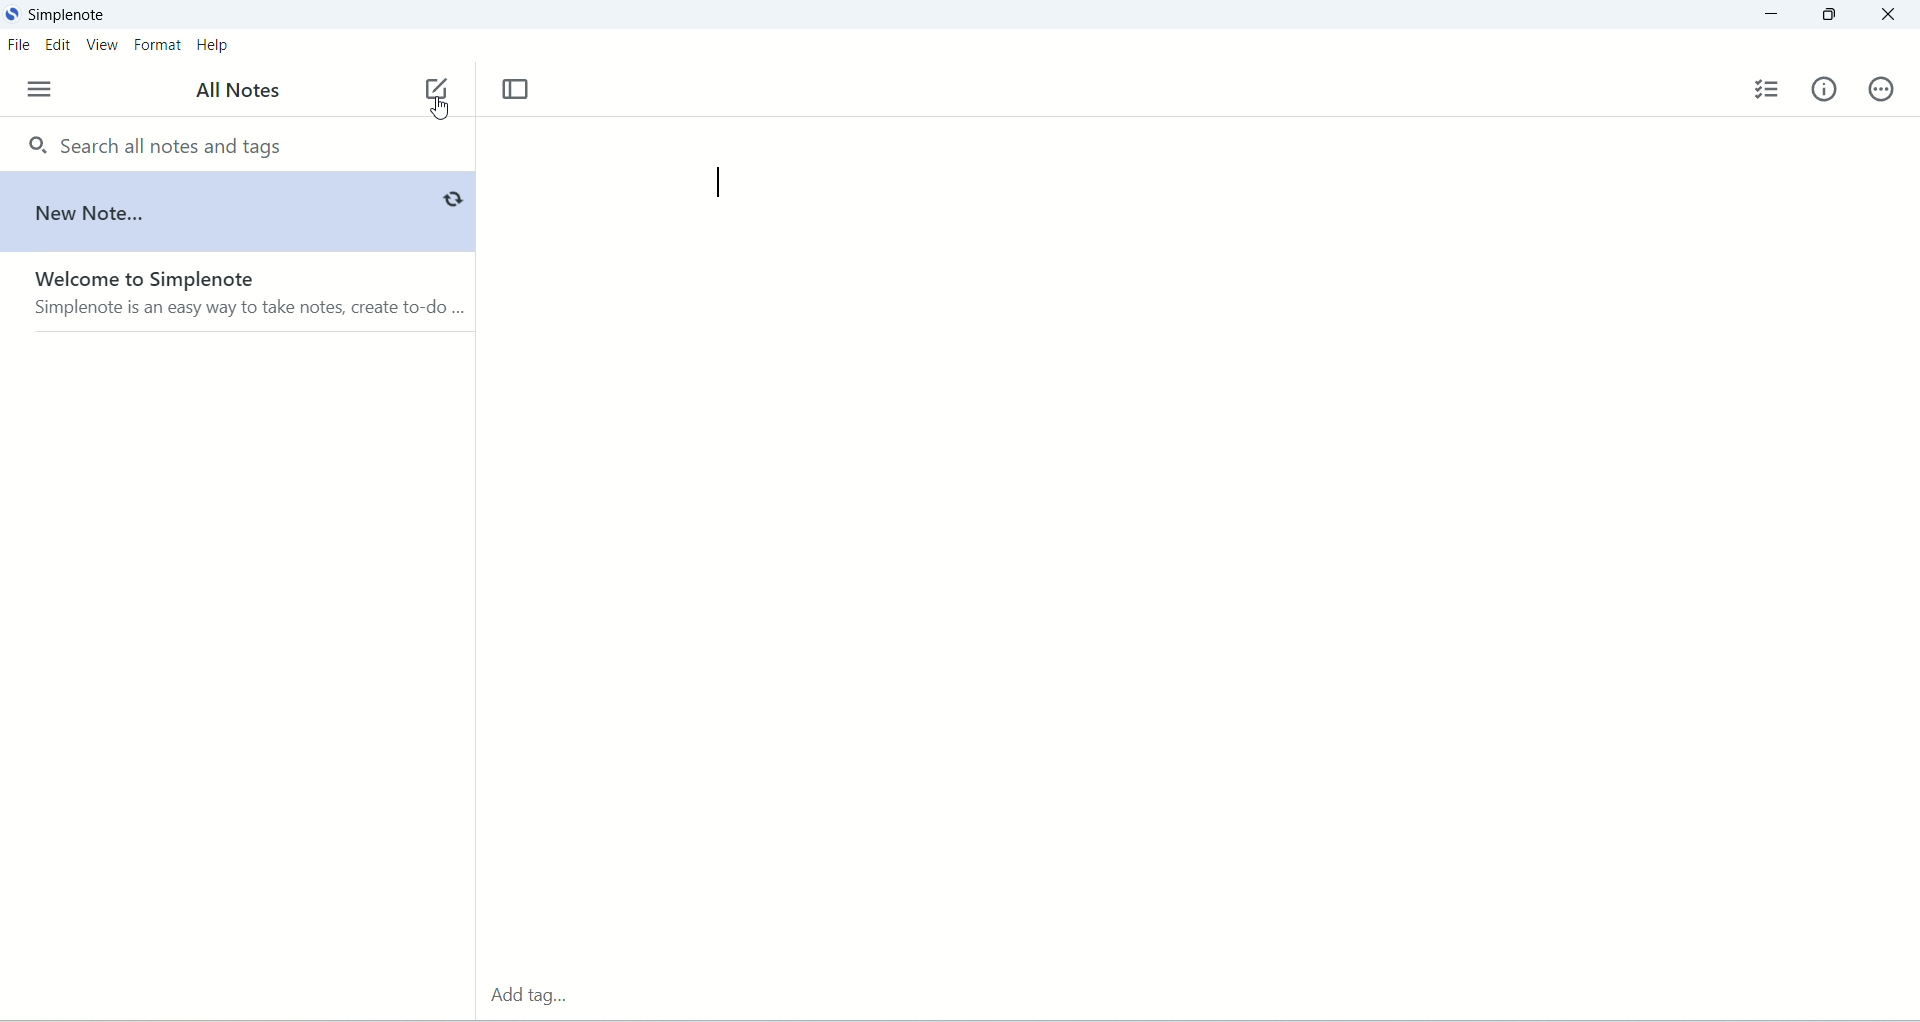  Describe the element at coordinates (443, 112) in the screenshot. I see `cursor` at that location.